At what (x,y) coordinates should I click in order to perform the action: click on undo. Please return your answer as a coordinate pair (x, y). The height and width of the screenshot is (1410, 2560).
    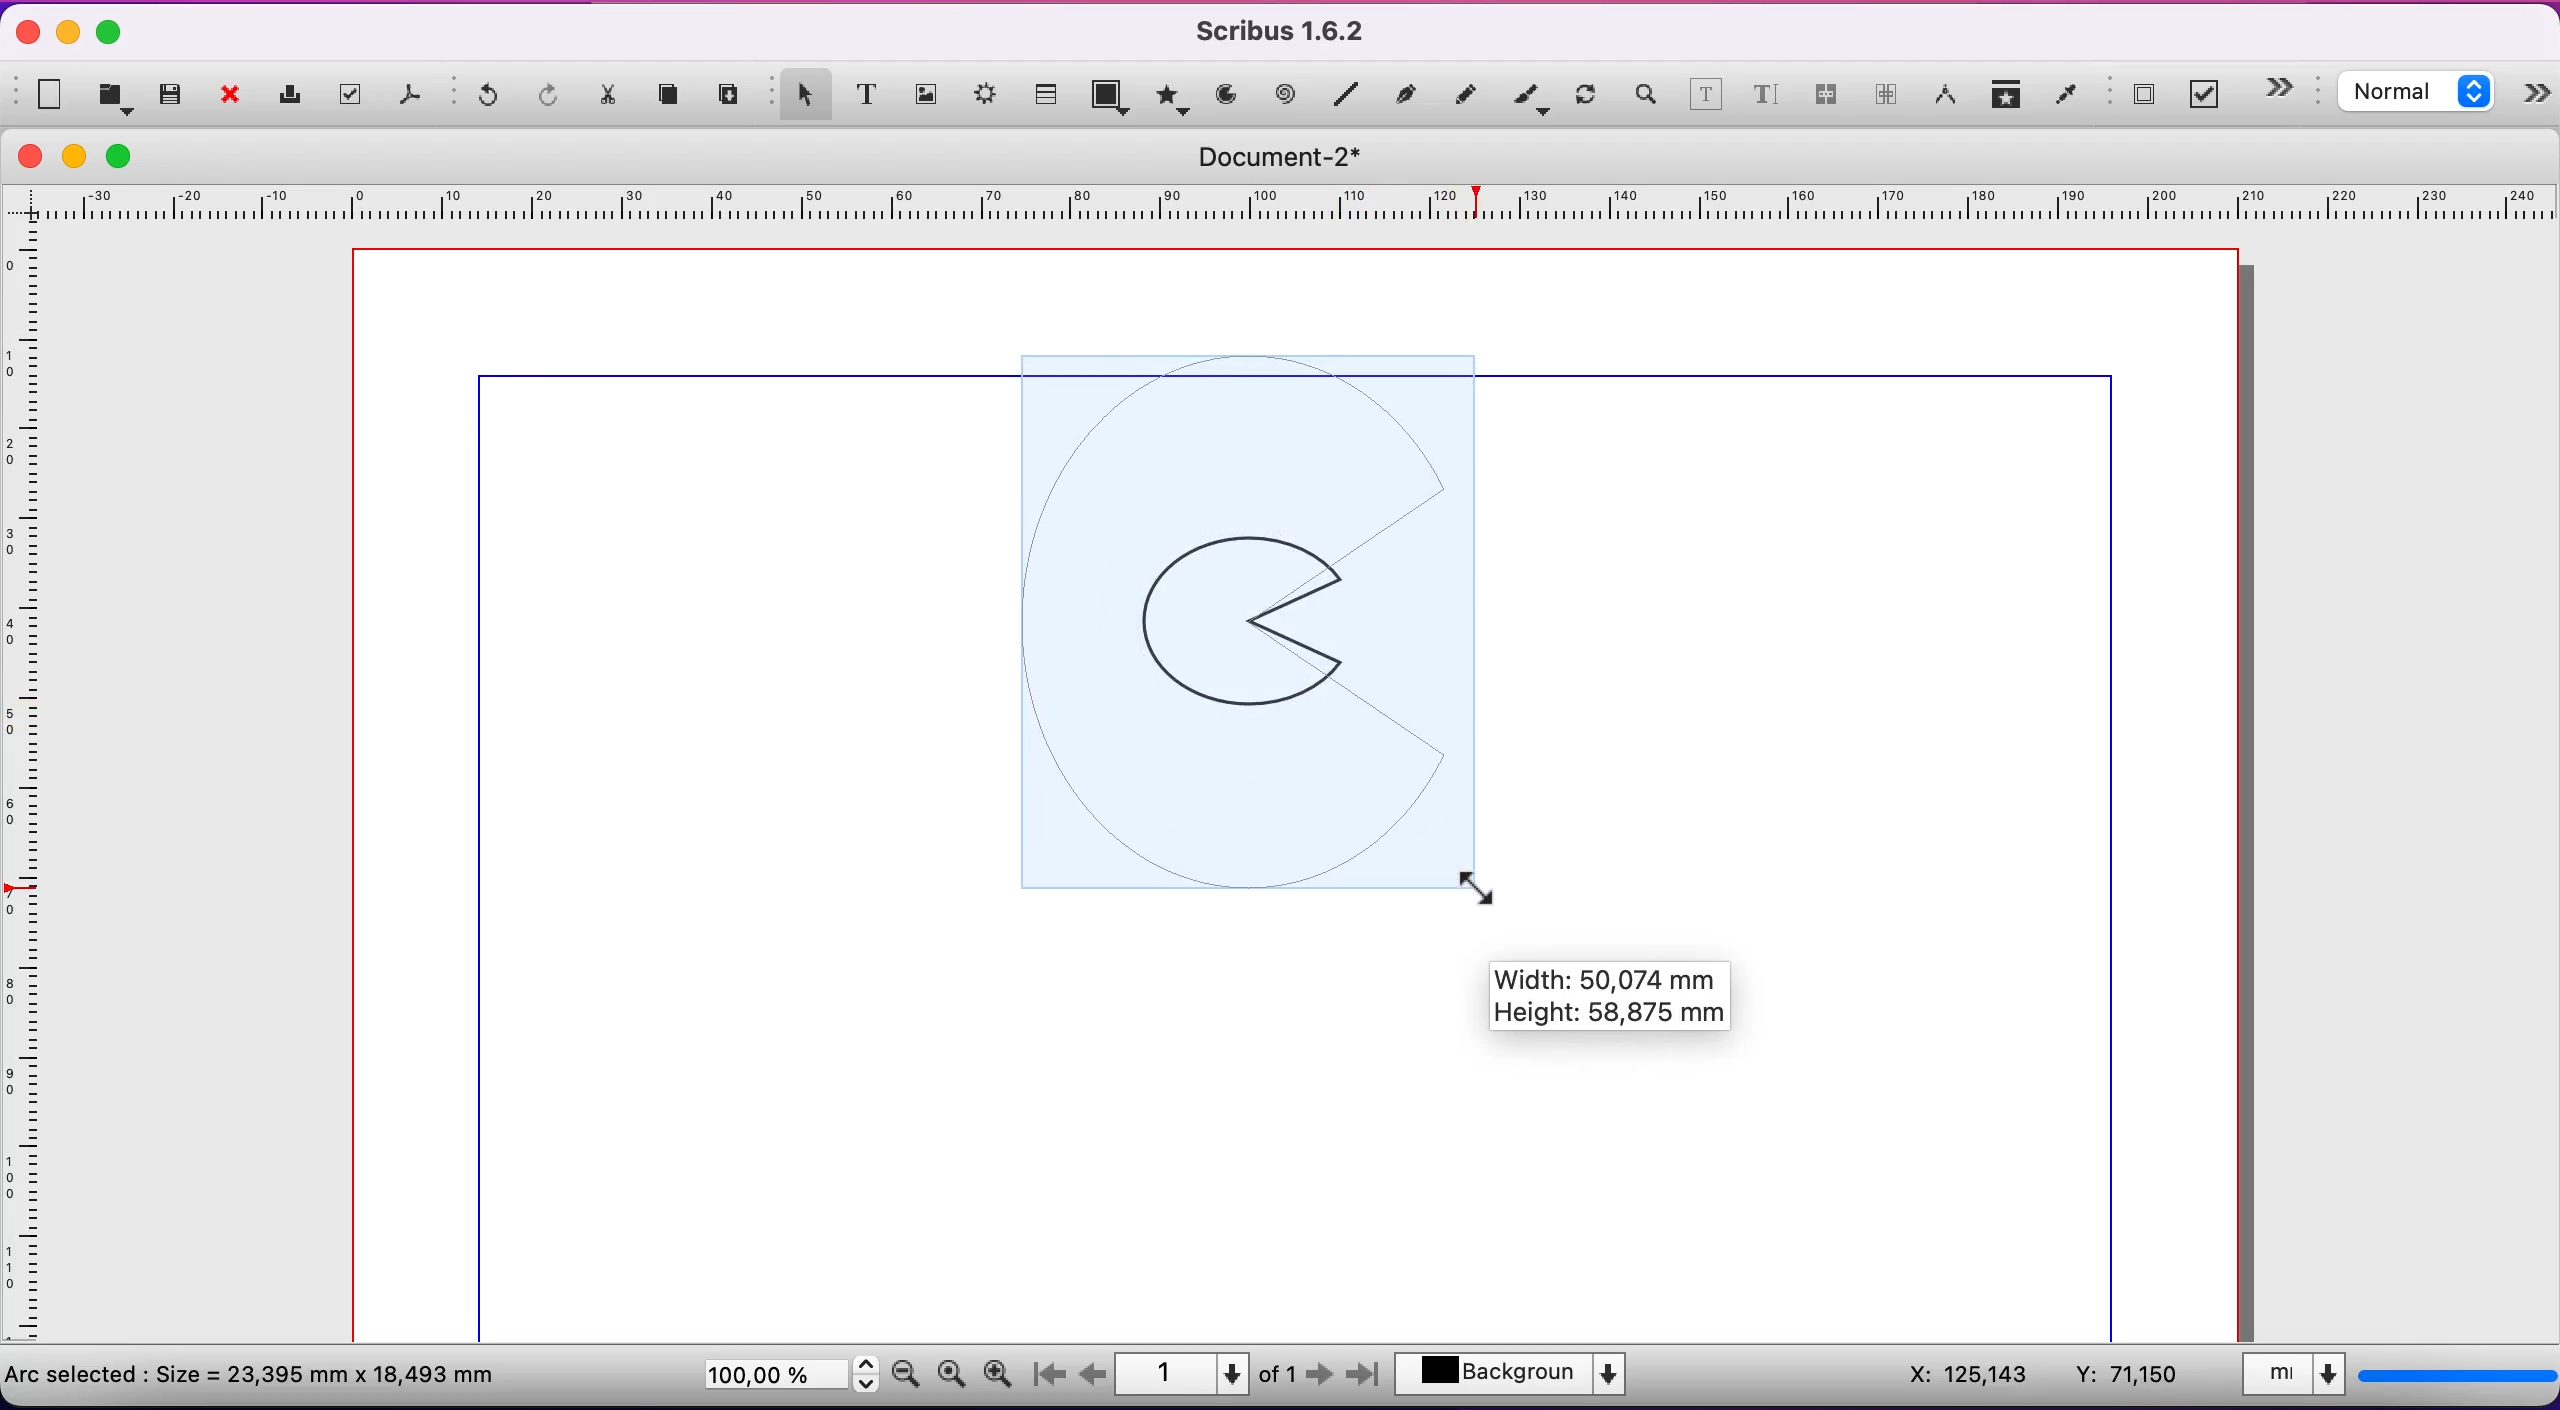
    Looking at the image, I should click on (480, 100).